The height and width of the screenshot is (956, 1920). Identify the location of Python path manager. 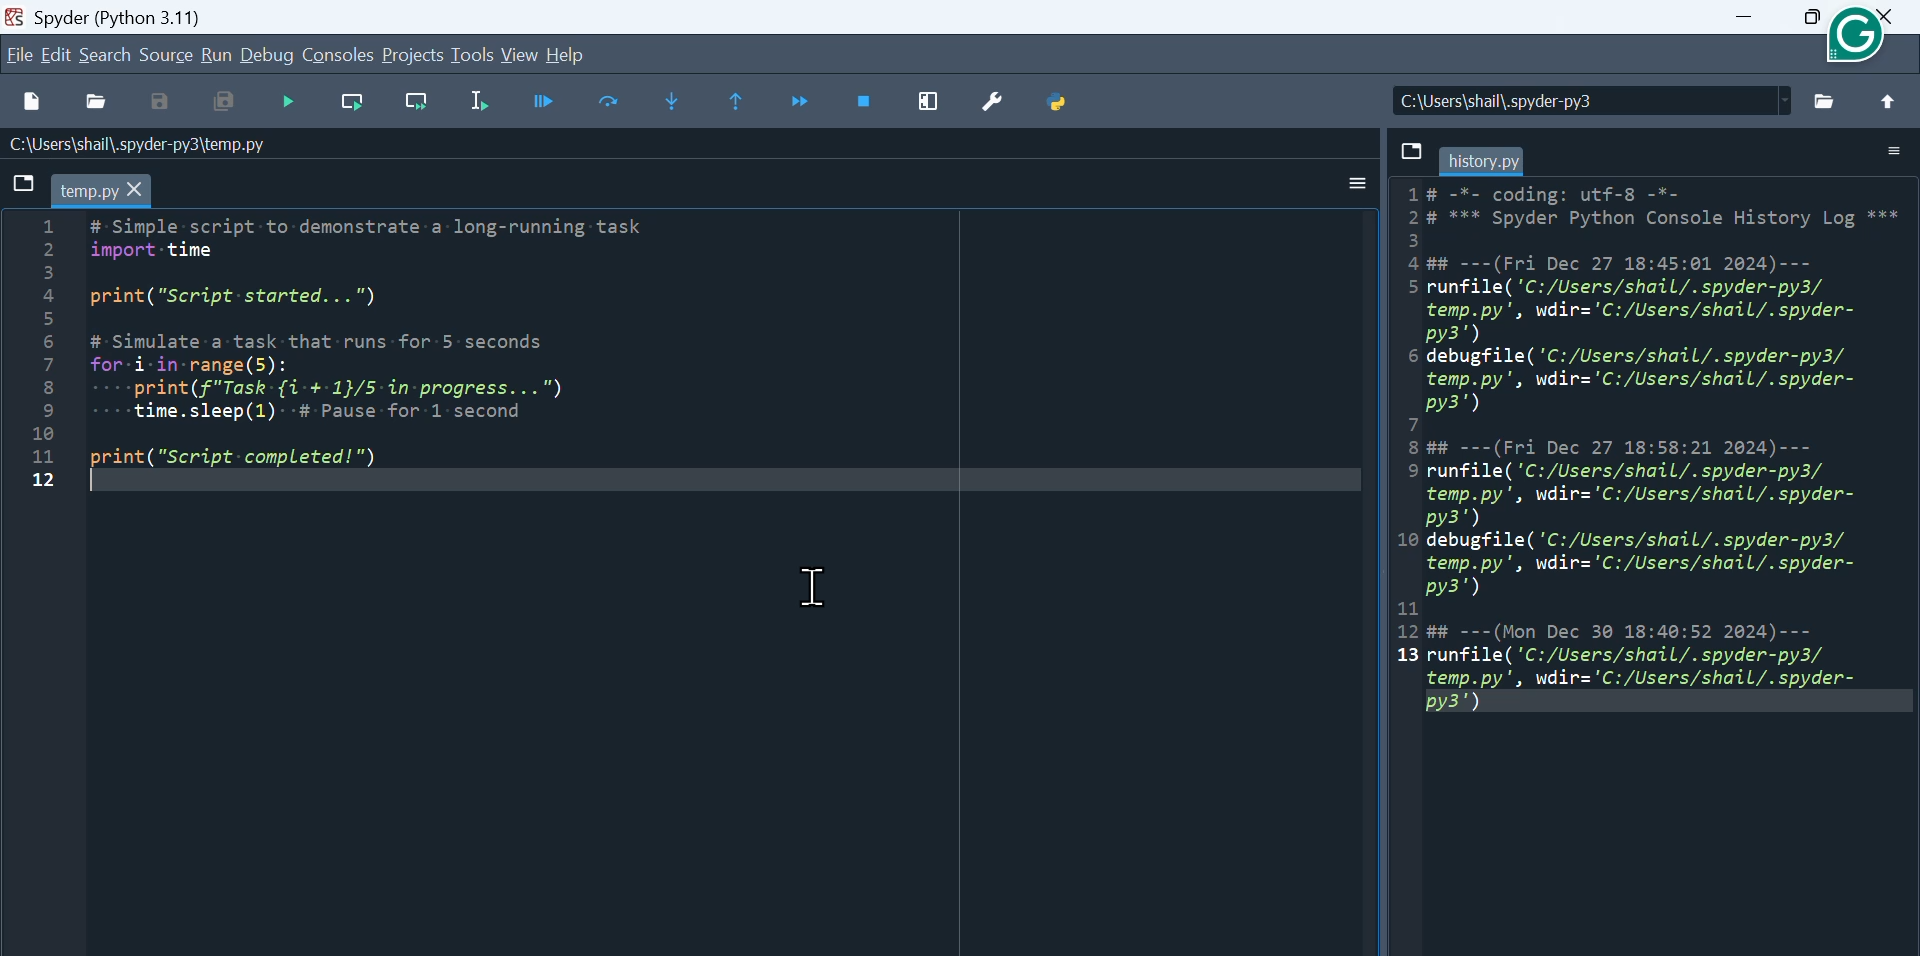
(1059, 102).